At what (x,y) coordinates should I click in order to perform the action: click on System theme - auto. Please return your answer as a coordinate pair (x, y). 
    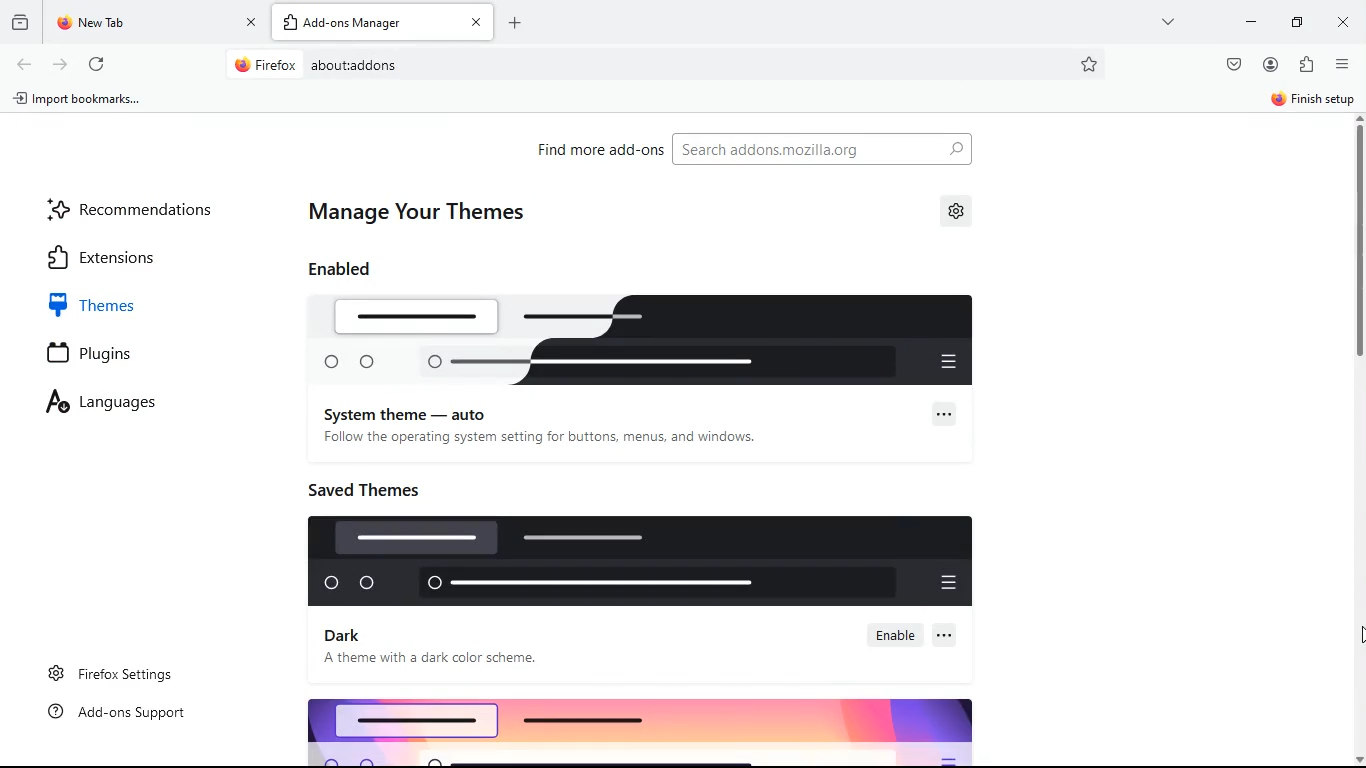
    Looking at the image, I should click on (409, 413).